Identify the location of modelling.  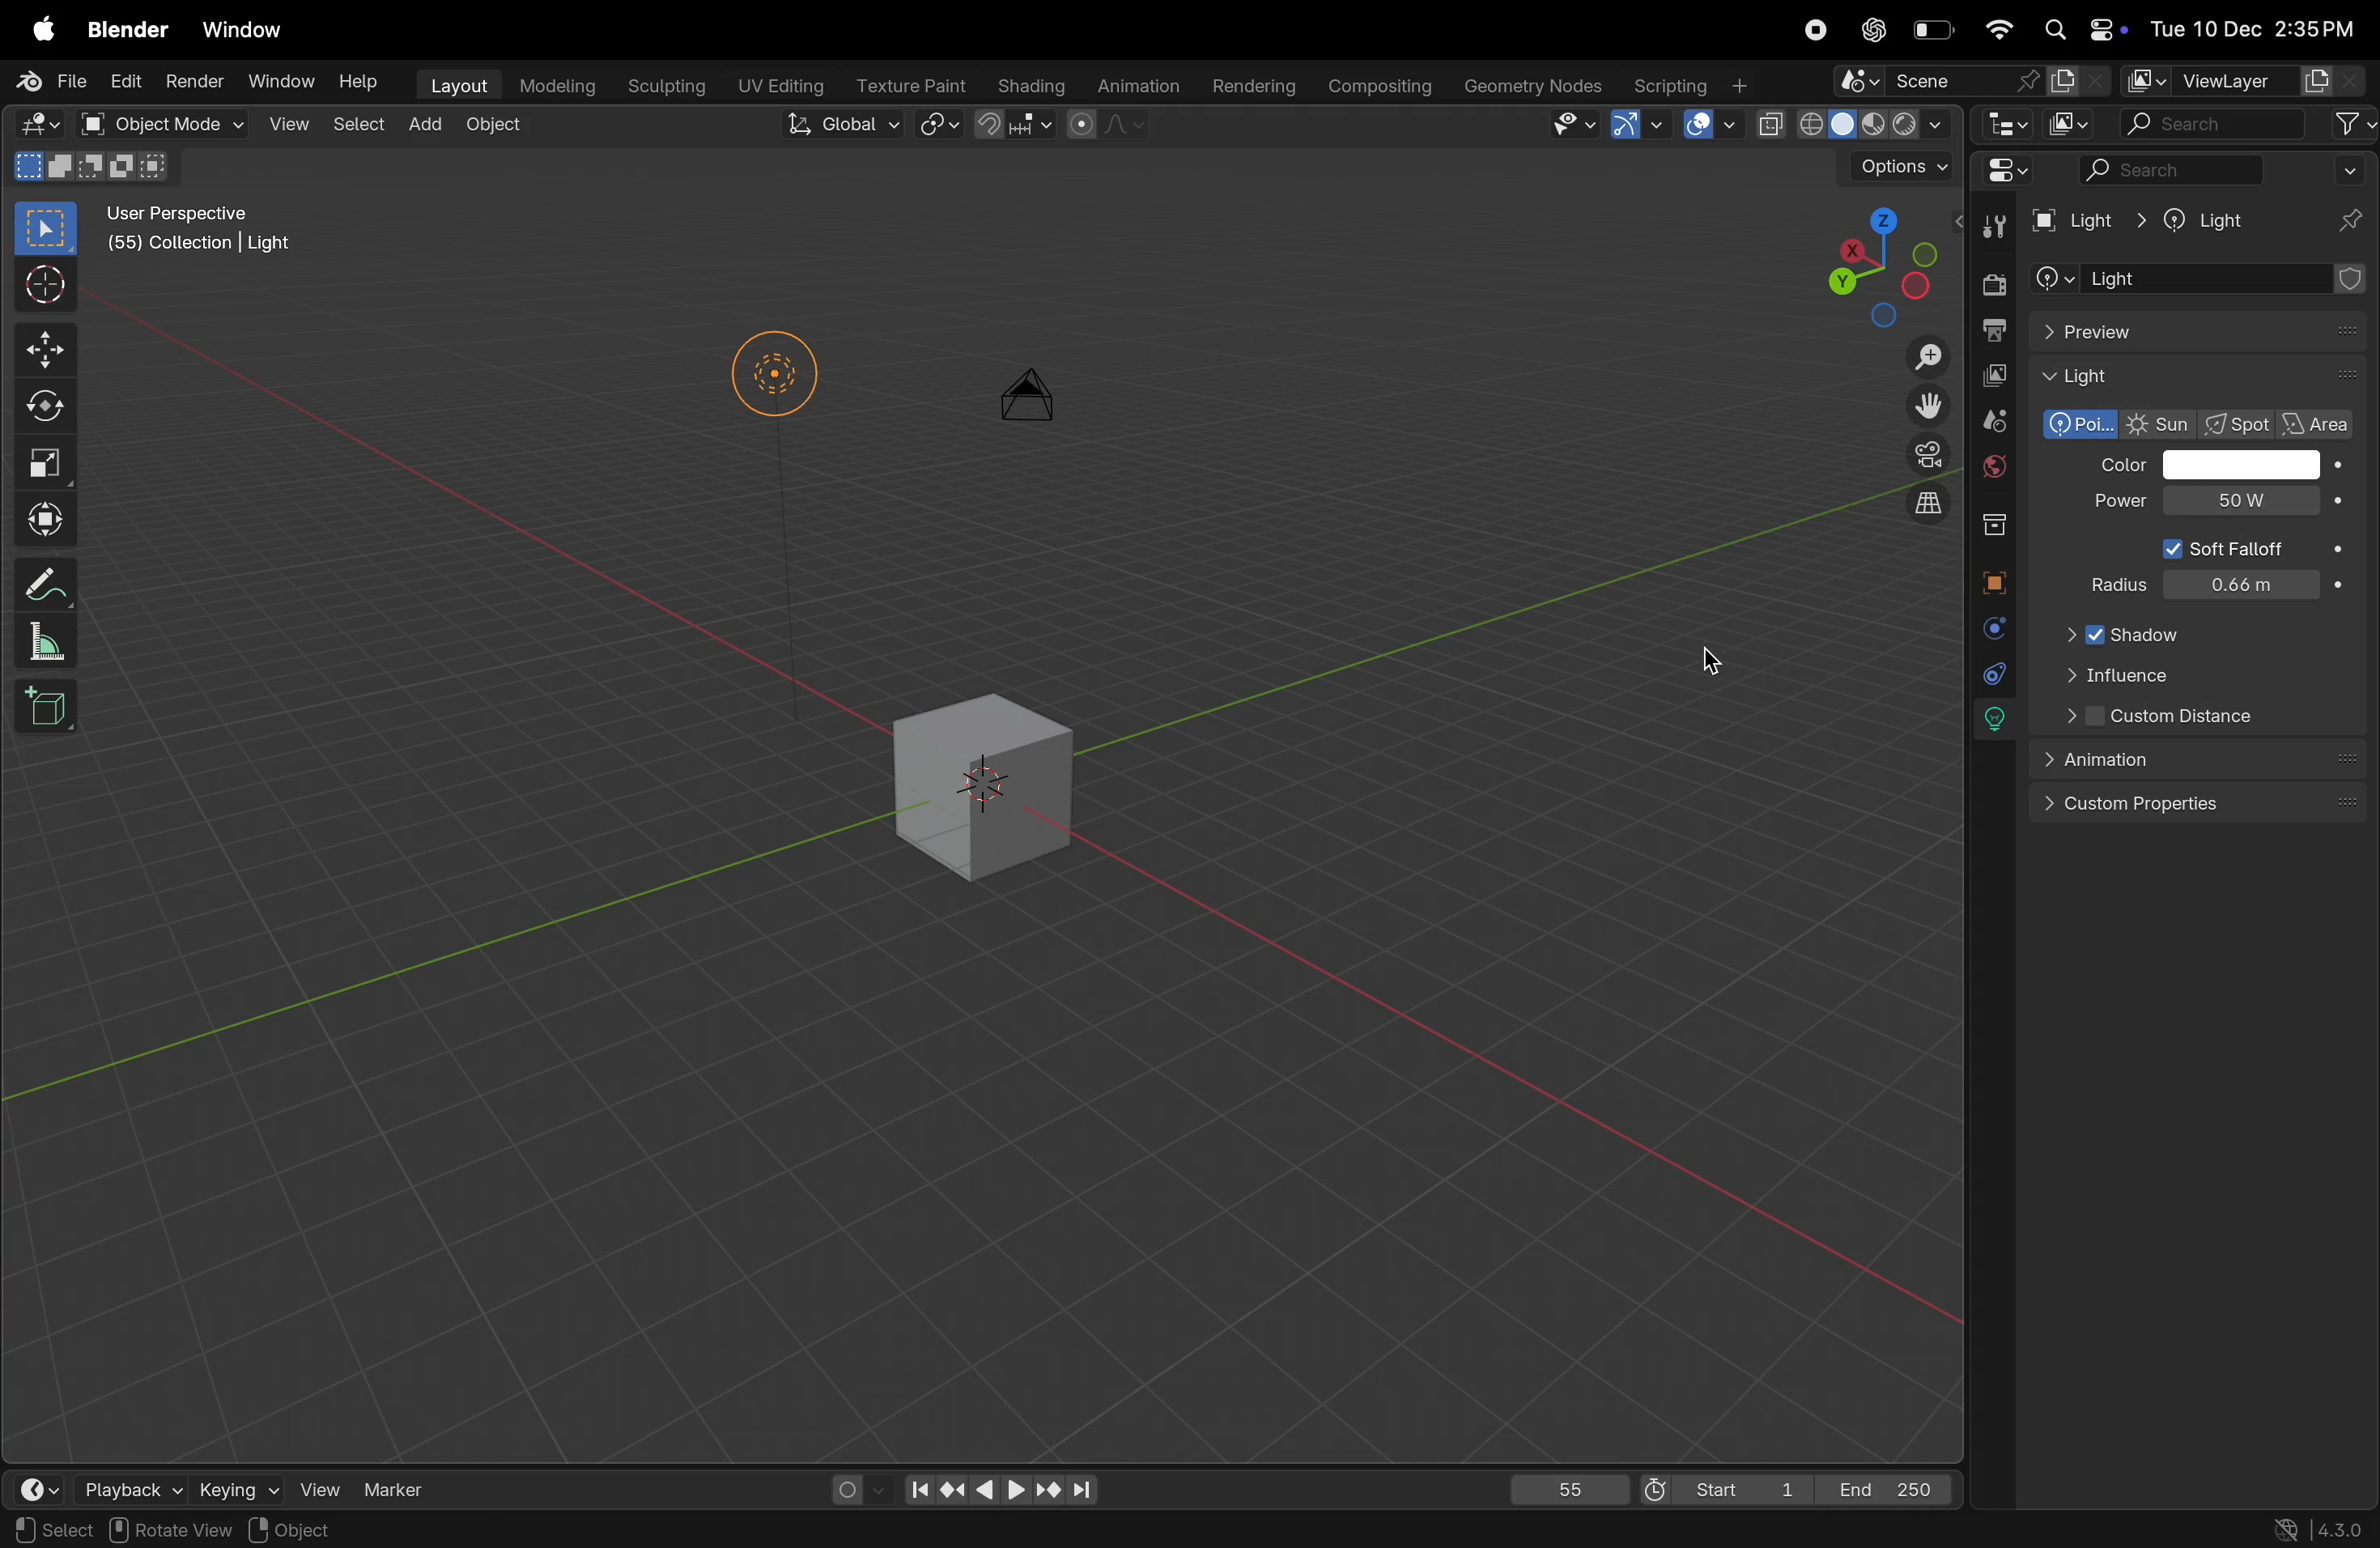
(557, 86).